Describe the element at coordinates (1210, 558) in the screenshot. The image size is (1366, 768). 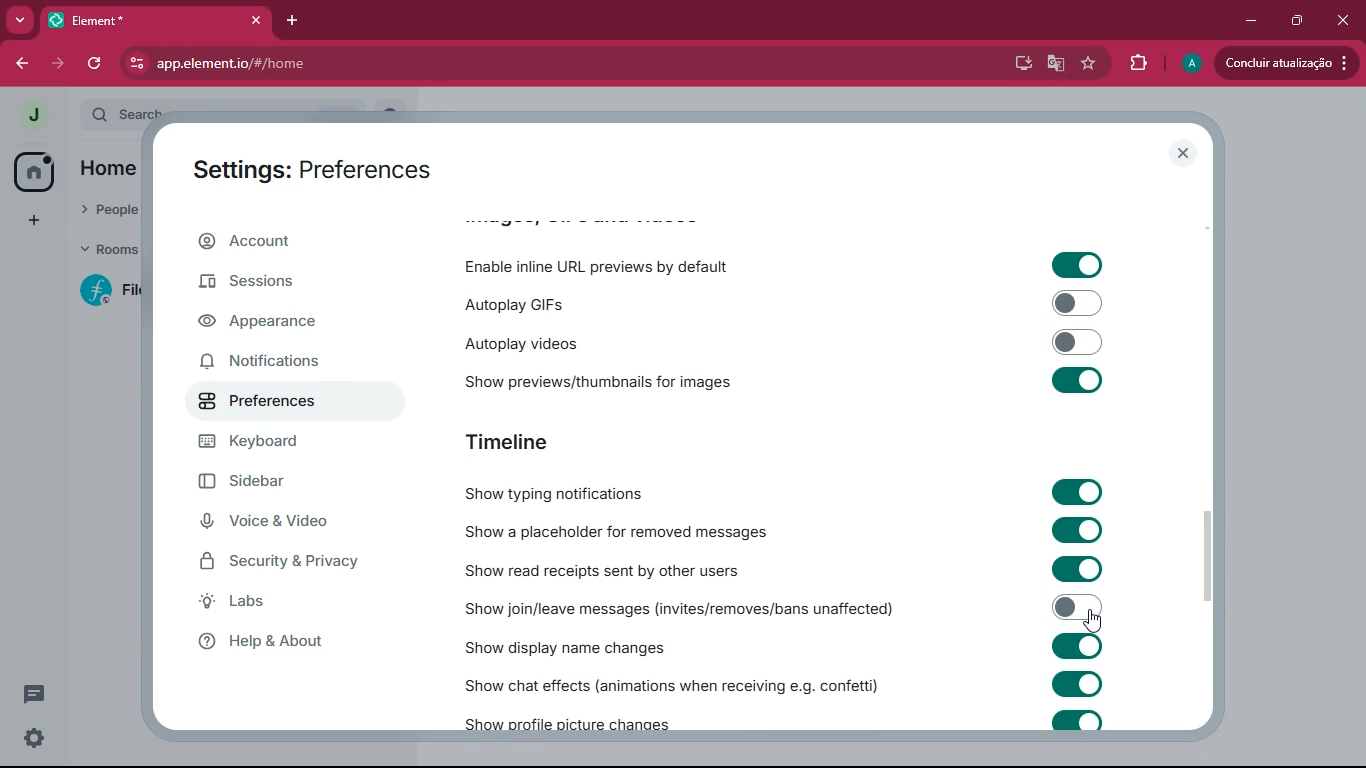
I see `scroll bar` at that location.